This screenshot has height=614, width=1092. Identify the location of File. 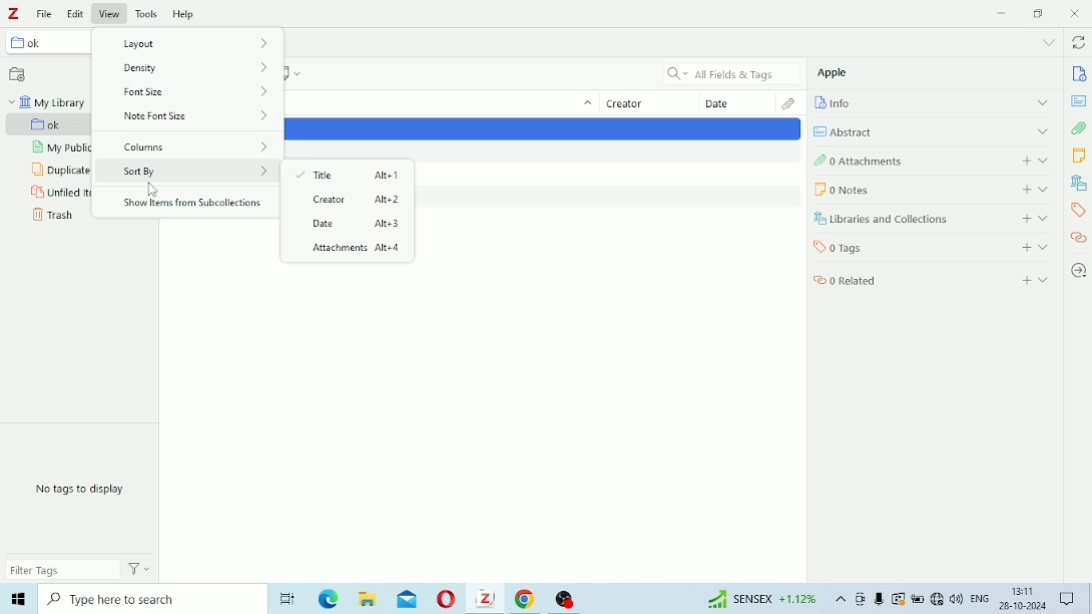
(47, 13).